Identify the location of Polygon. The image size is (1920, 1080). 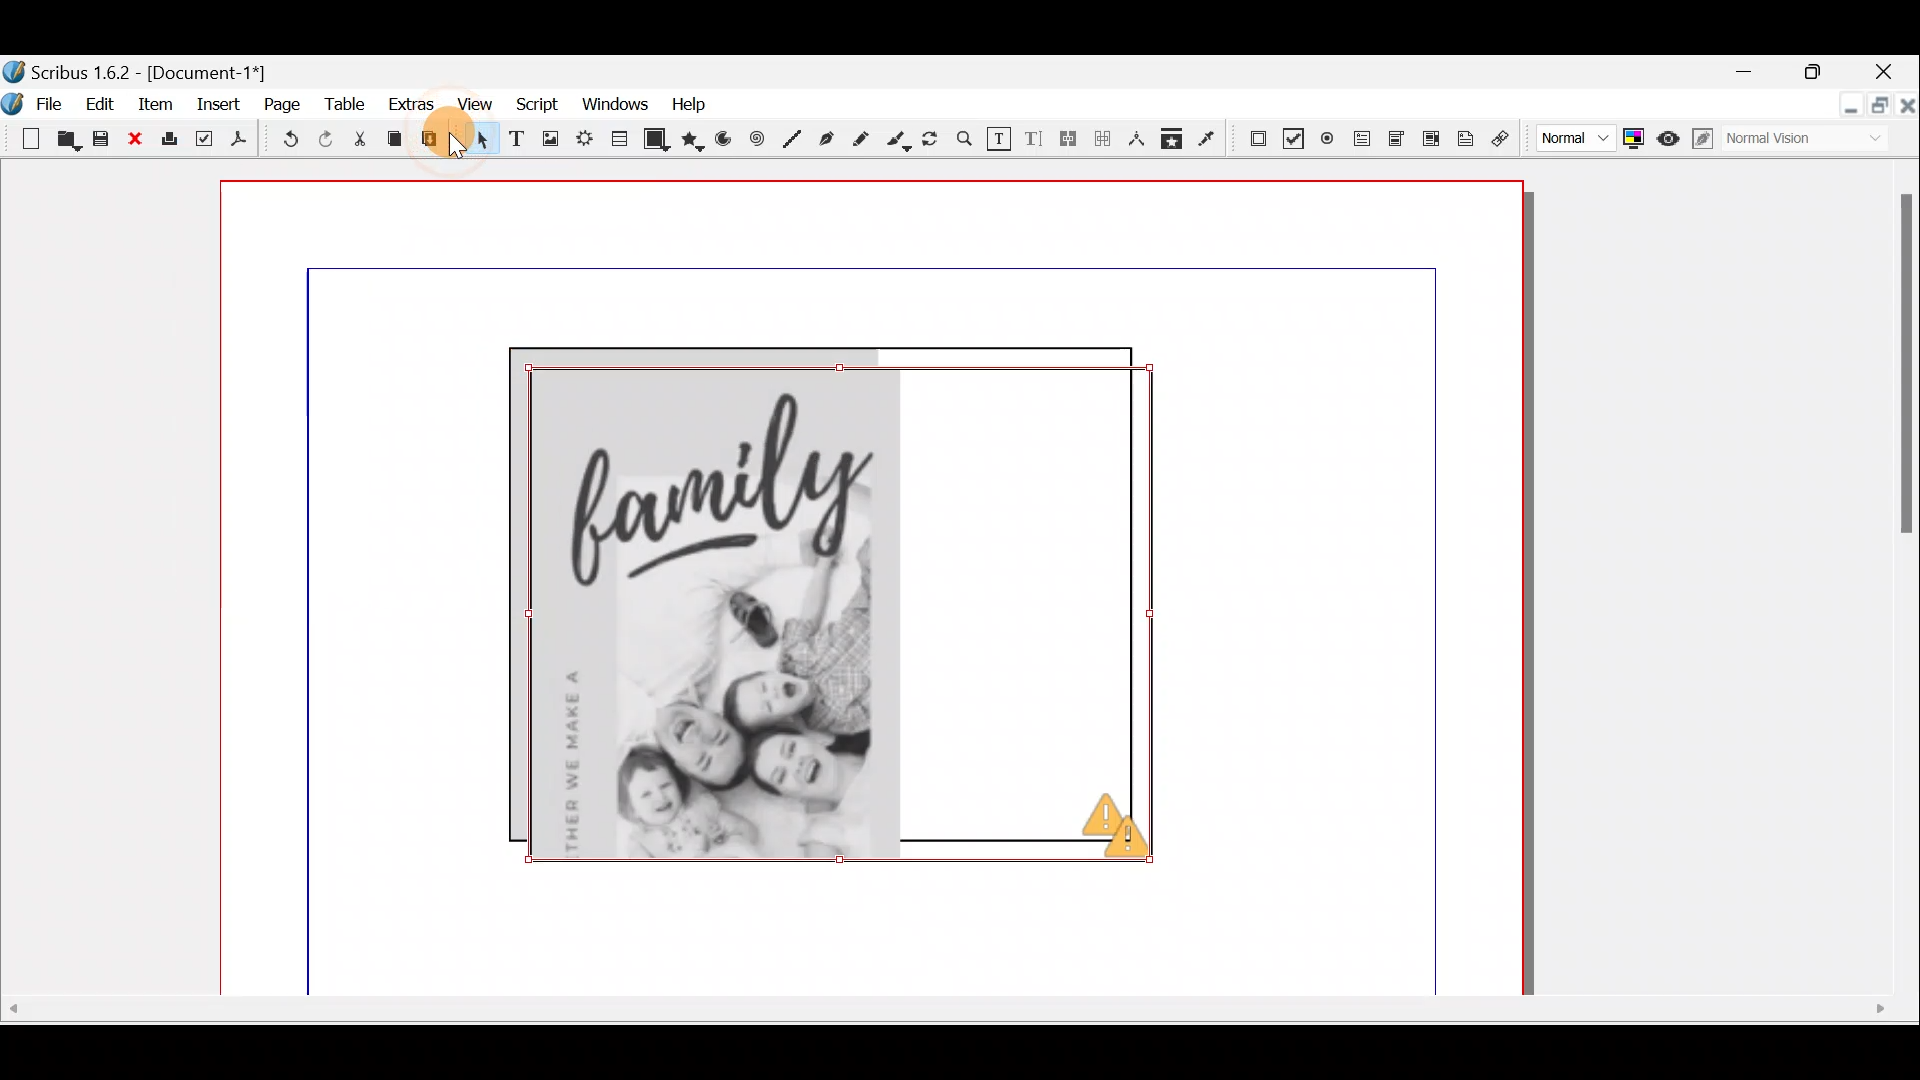
(695, 137).